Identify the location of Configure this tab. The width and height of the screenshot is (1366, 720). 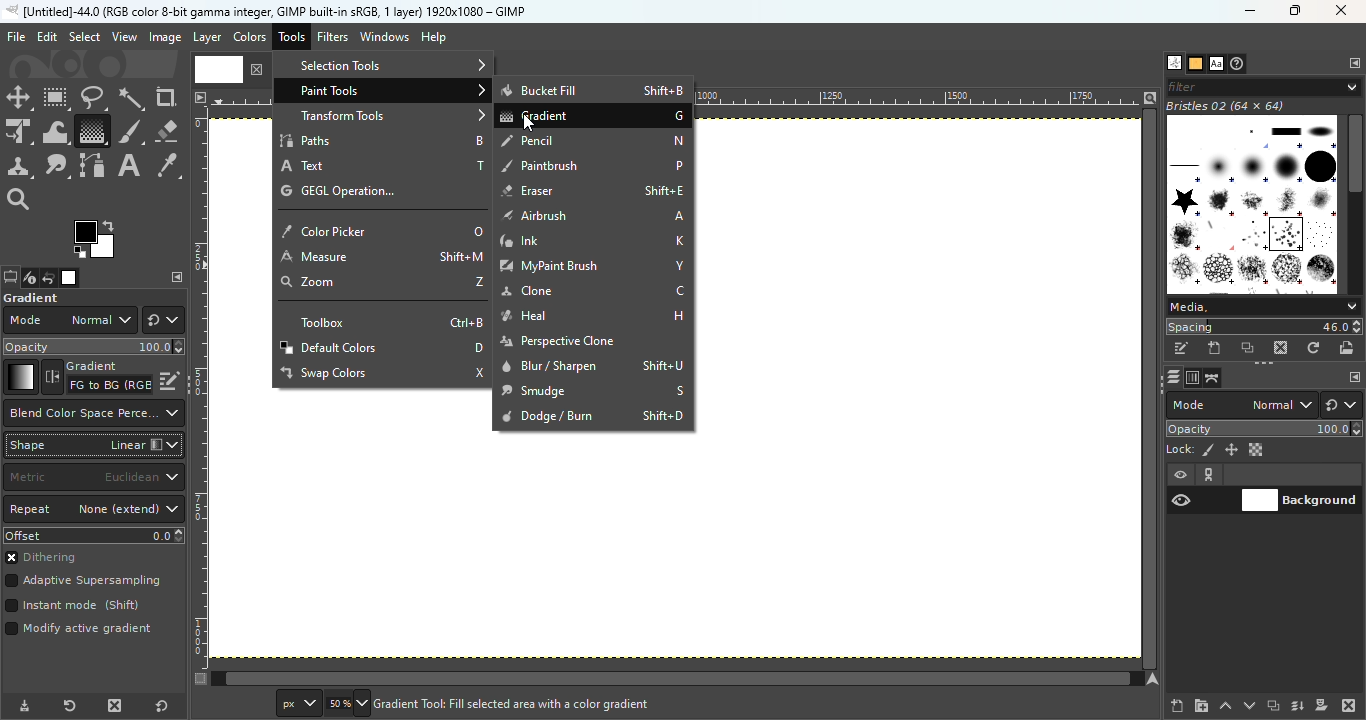
(177, 277).